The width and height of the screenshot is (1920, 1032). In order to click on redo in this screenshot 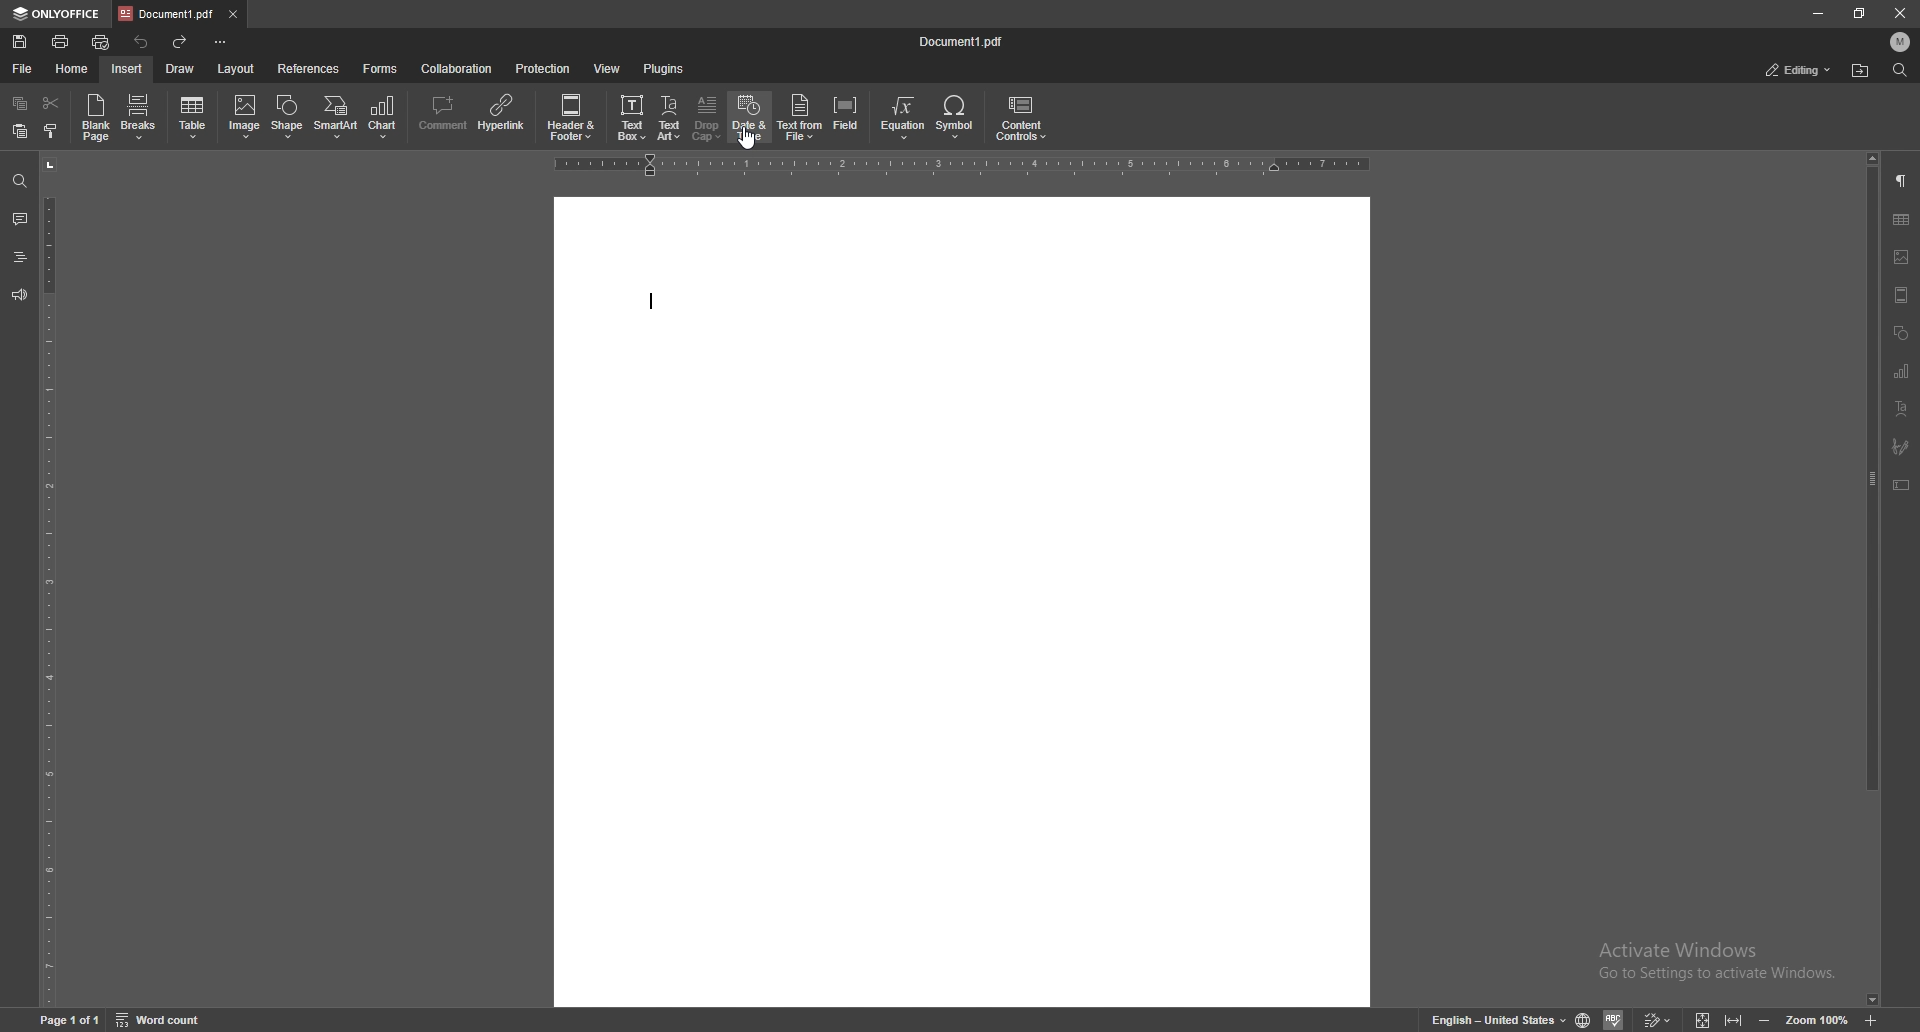, I will do `click(181, 42)`.